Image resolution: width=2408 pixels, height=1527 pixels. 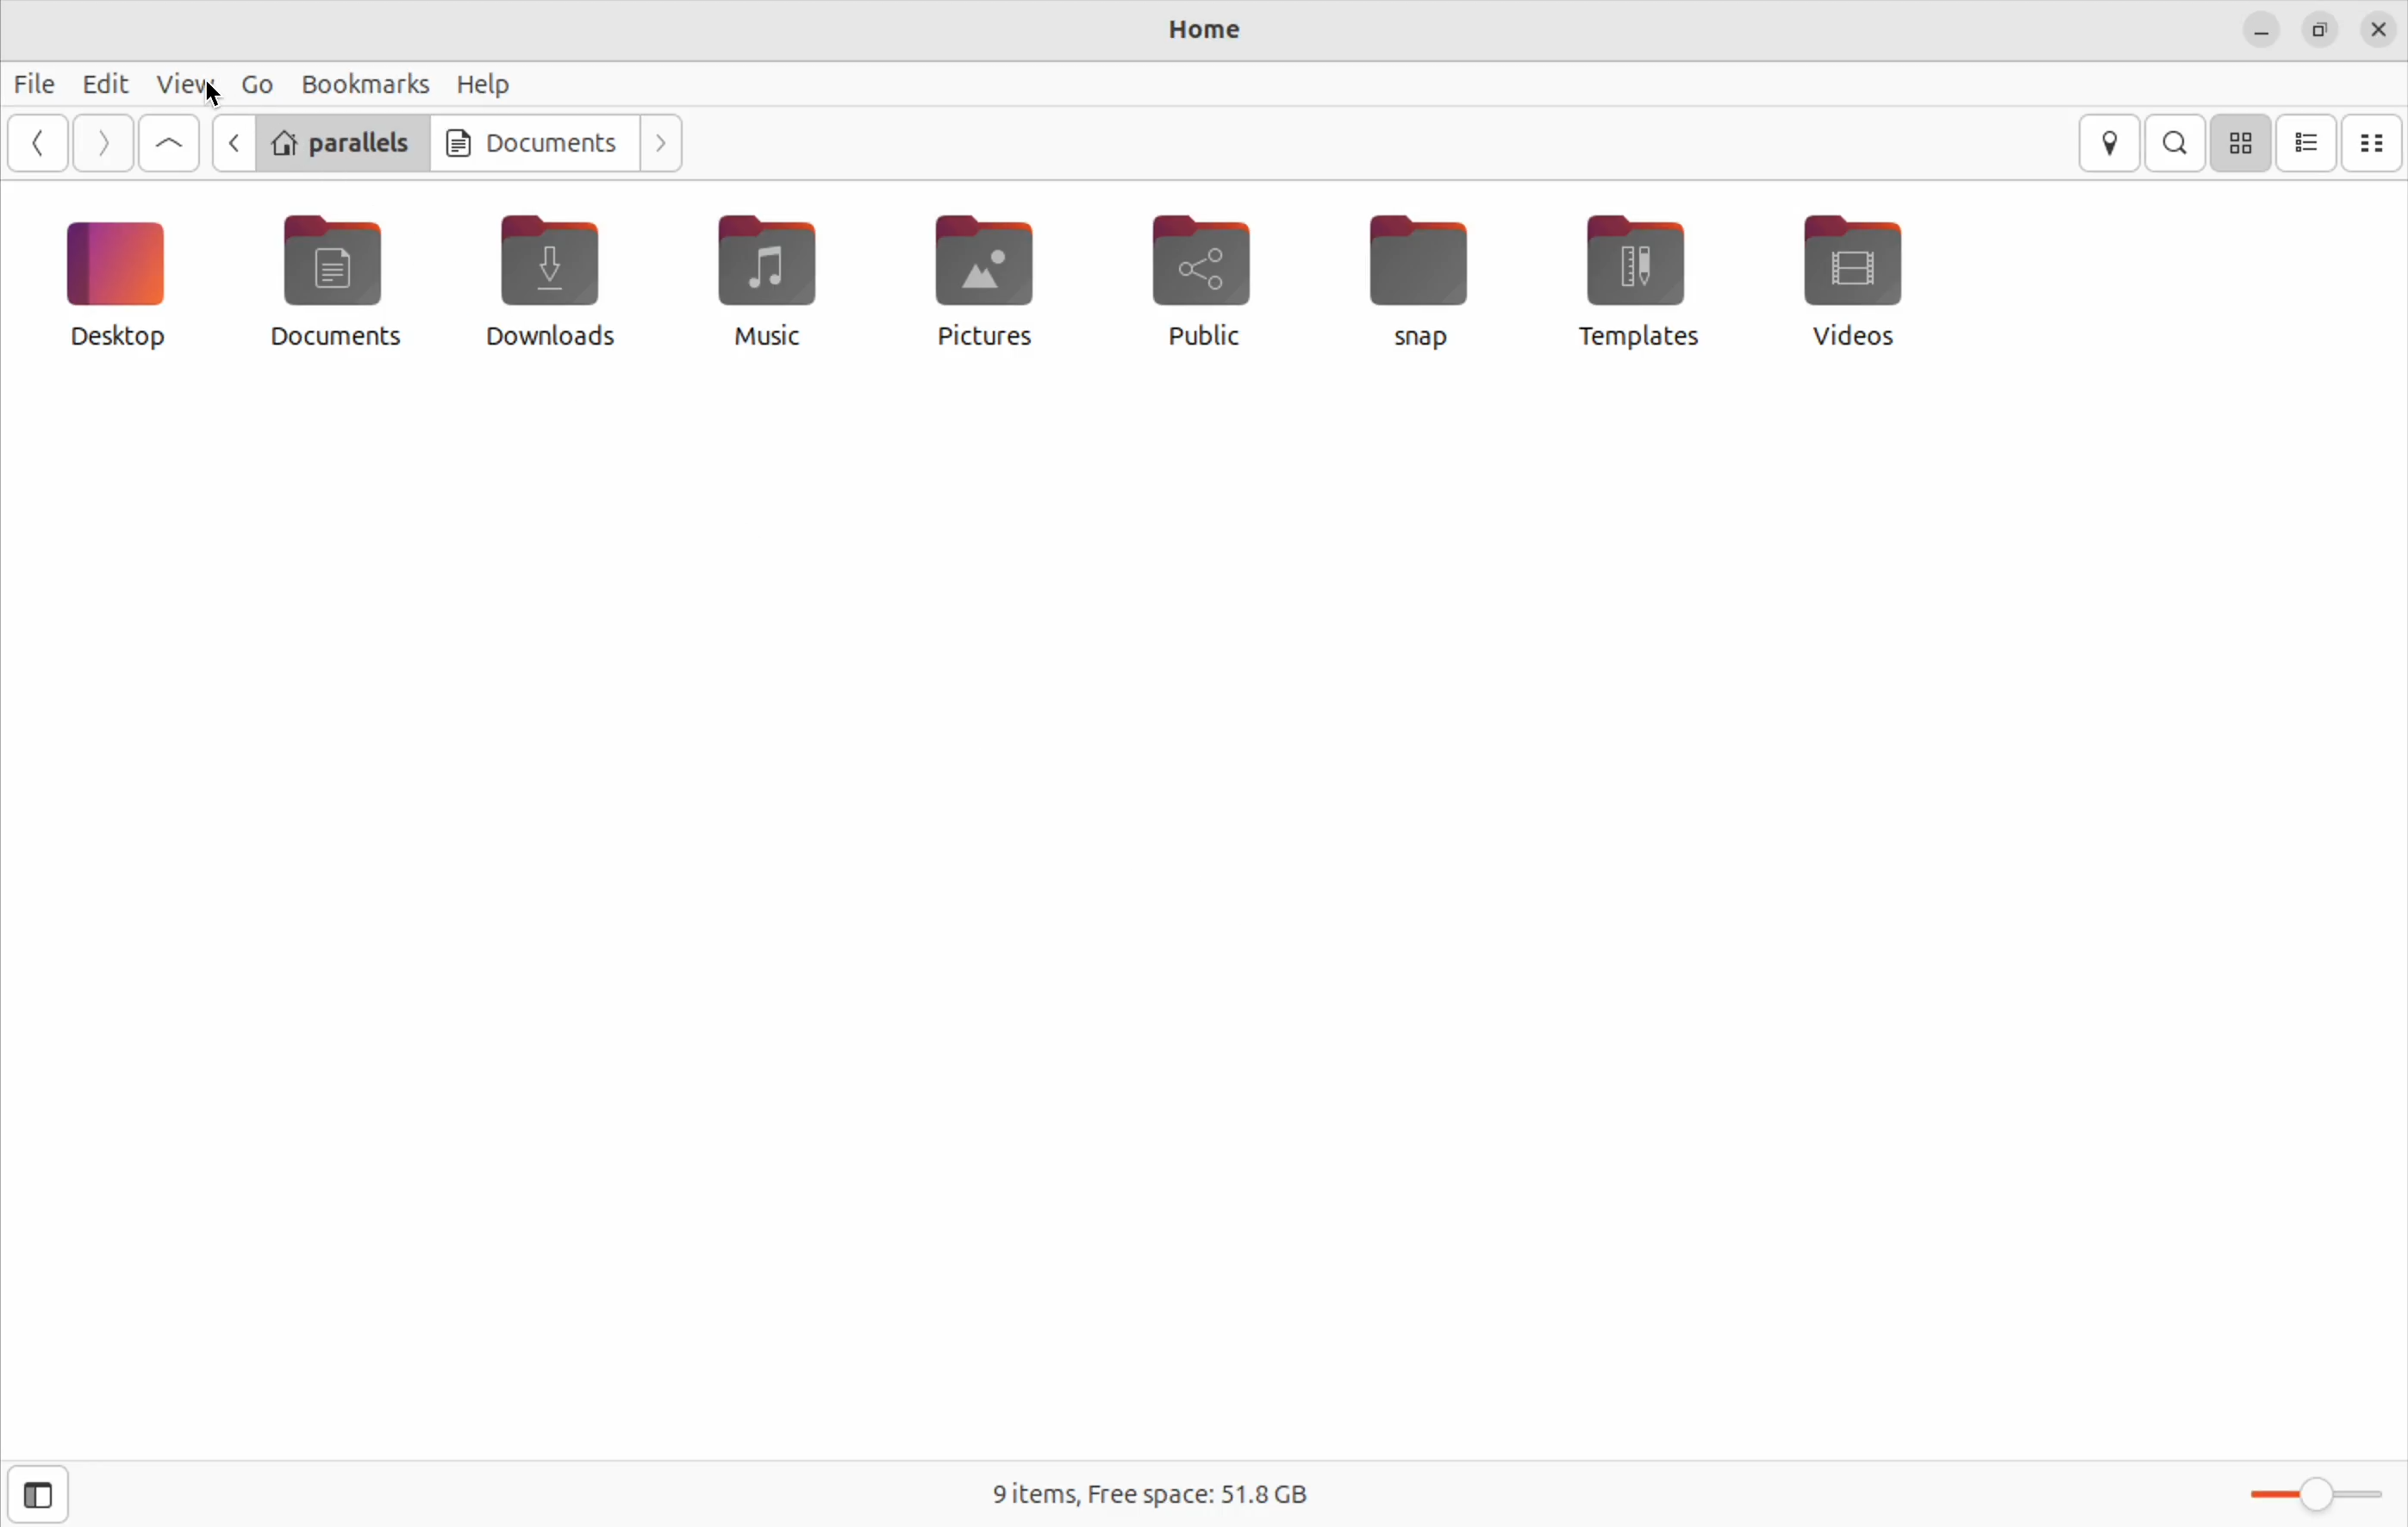 I want to click on go back, so click(x=232, y=143).